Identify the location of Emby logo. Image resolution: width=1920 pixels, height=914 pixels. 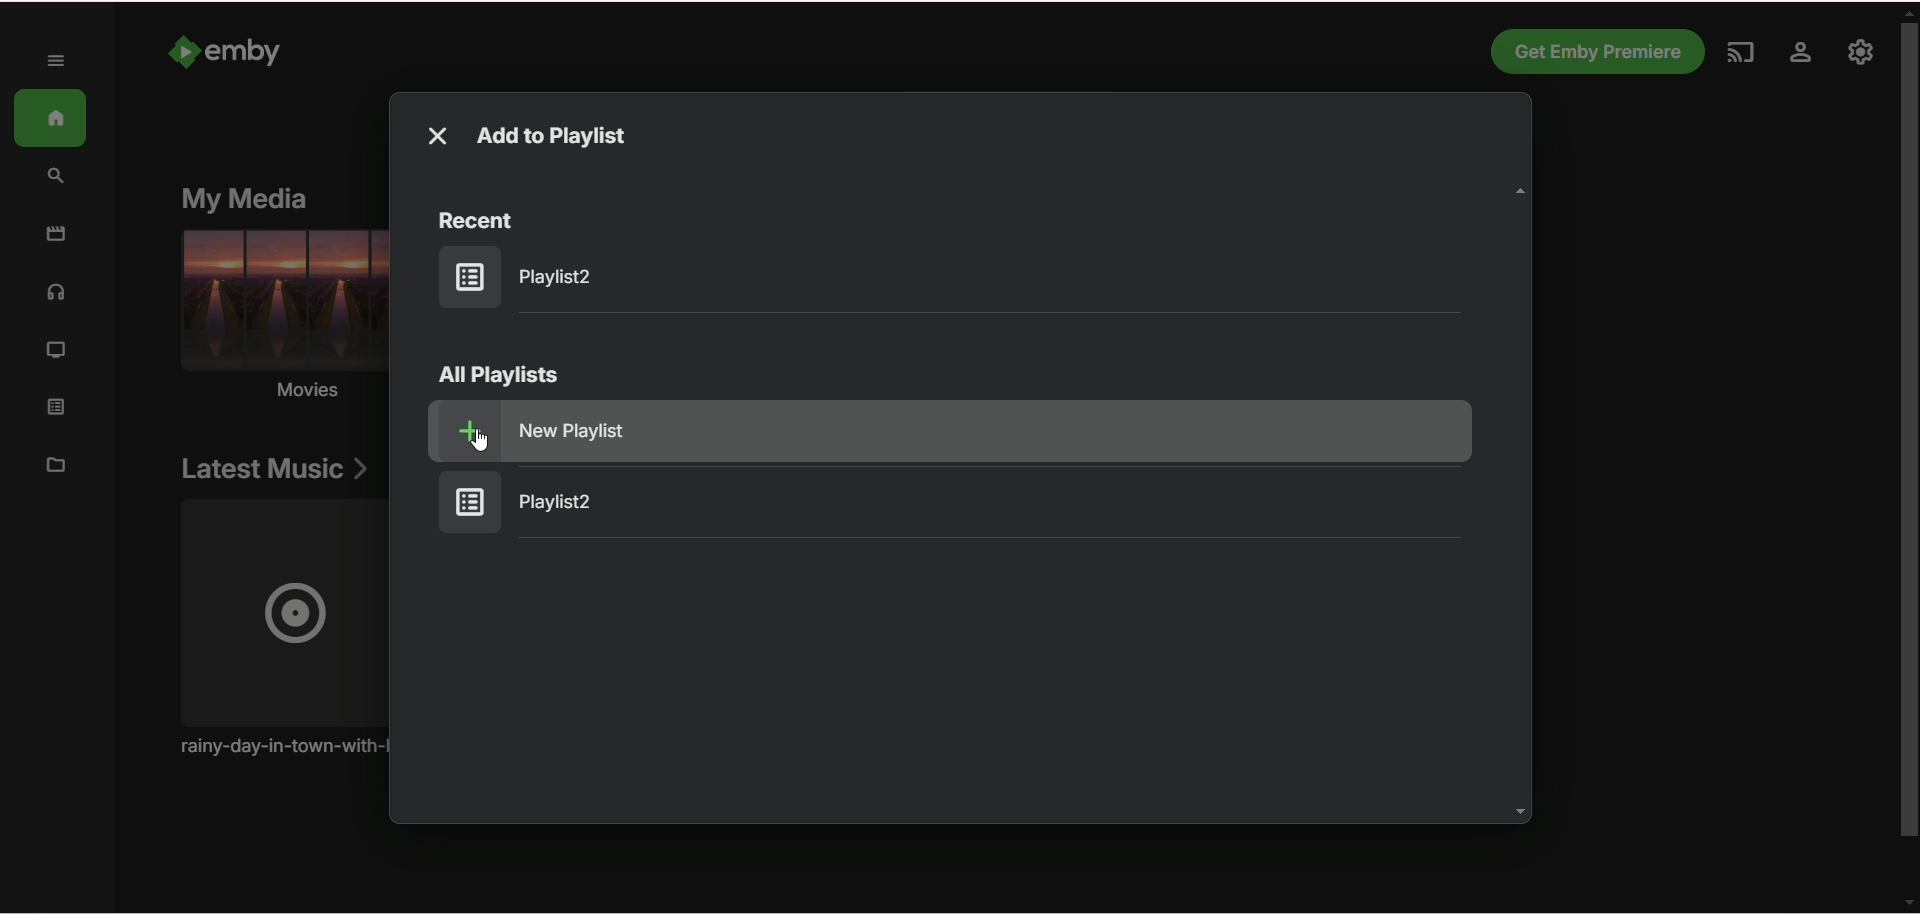
(183, 51).